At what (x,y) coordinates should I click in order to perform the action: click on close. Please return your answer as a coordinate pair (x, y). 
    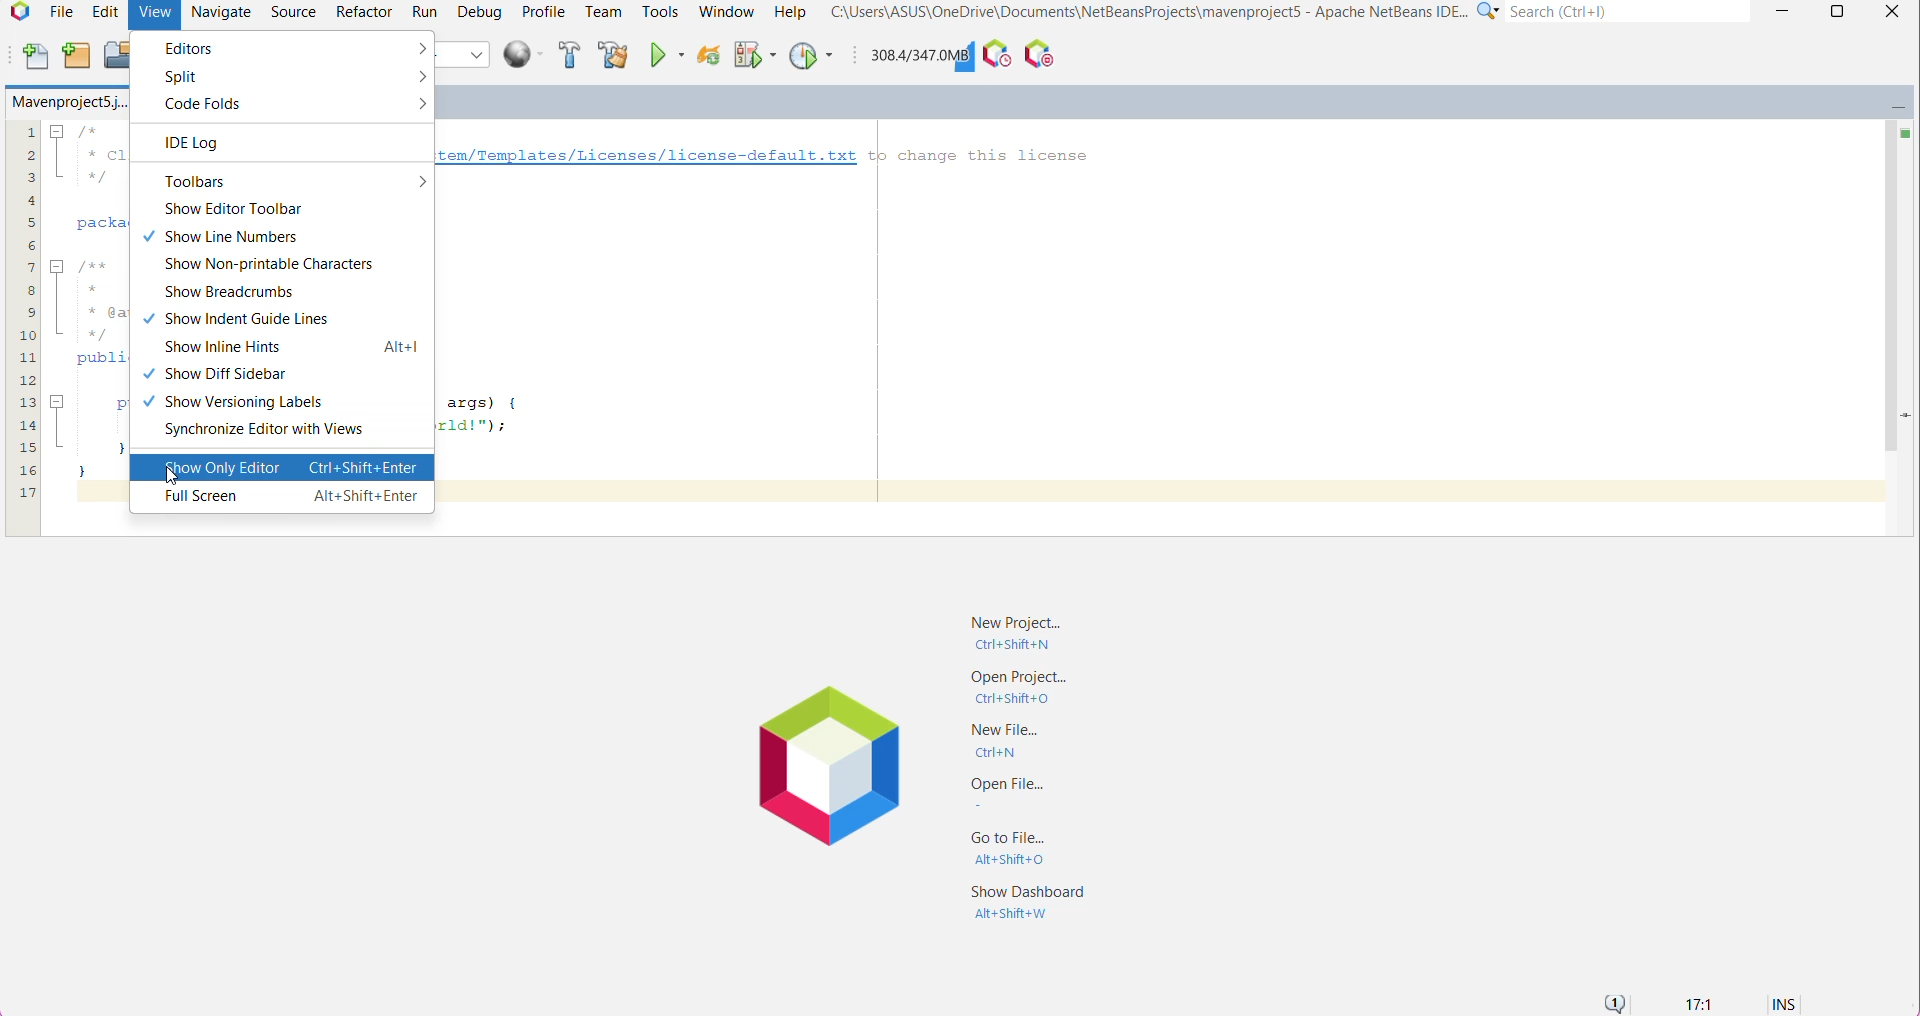
    Looking at the image, I should click on (1892, 14).